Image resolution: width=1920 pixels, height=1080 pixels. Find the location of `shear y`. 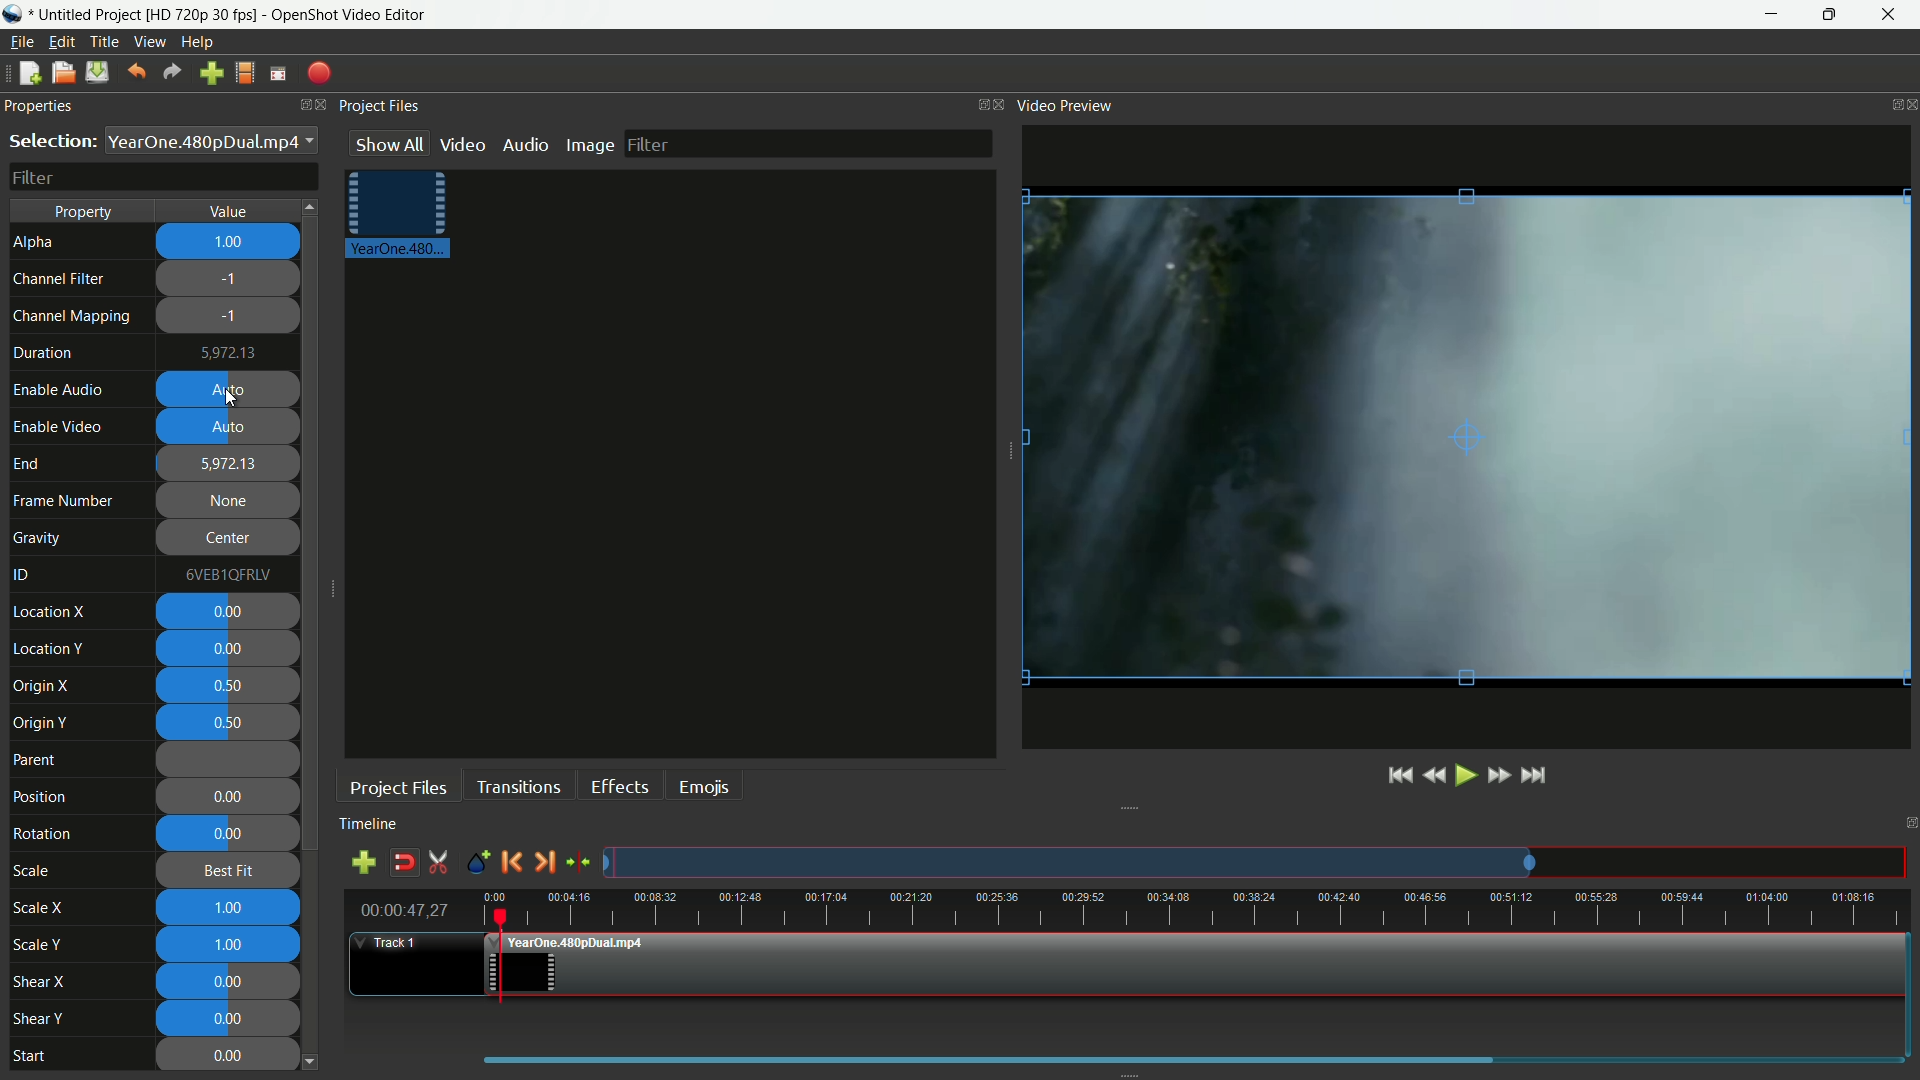

shear y is located at coordinates (38, 1020).